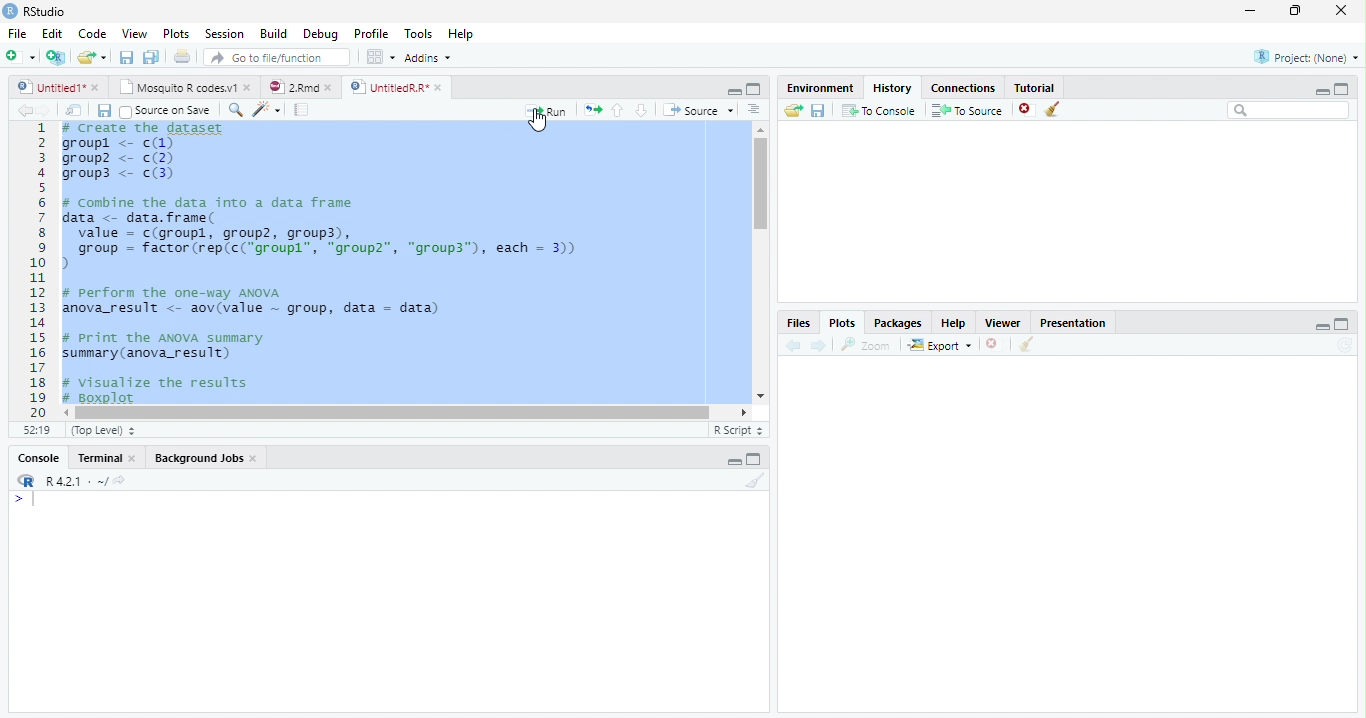  What do you see at coordinates (14, 500) in the screenshot?
I see `>` at bounding box center [14, 500].